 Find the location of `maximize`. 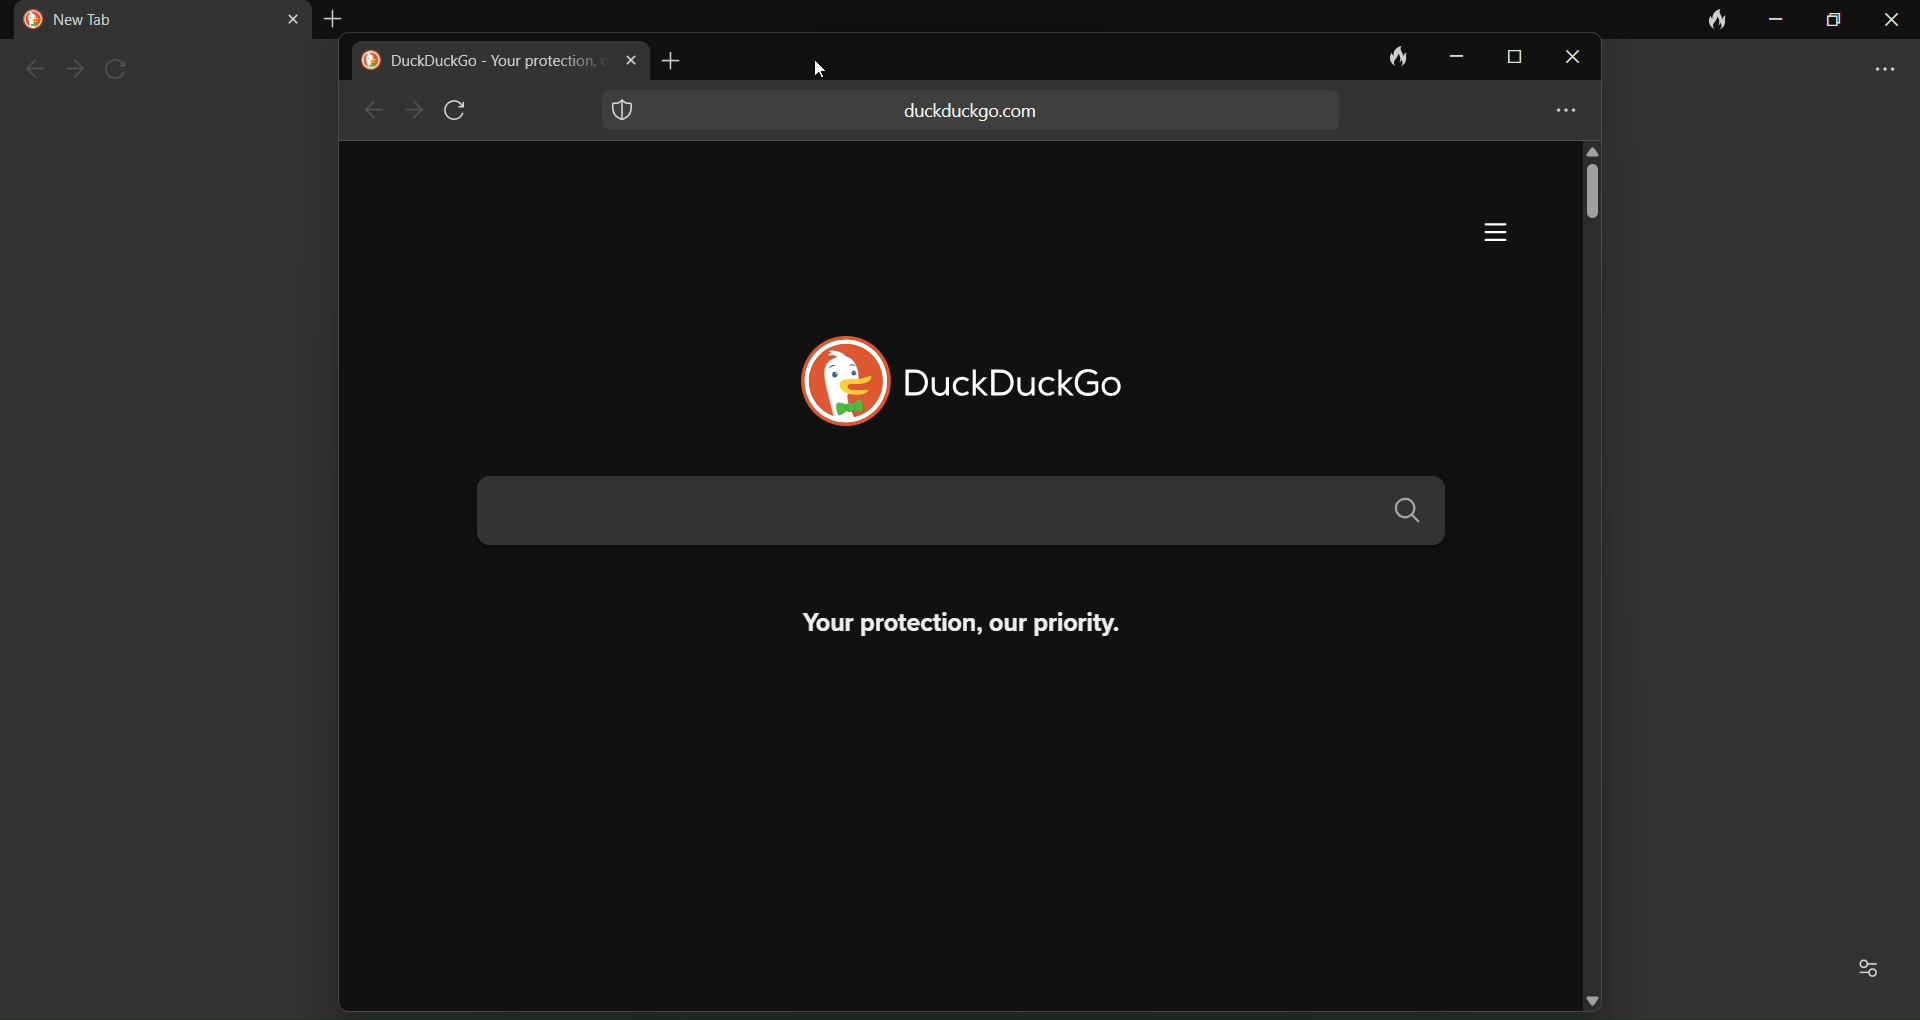

maximize is located at coordinates (1509, 59).